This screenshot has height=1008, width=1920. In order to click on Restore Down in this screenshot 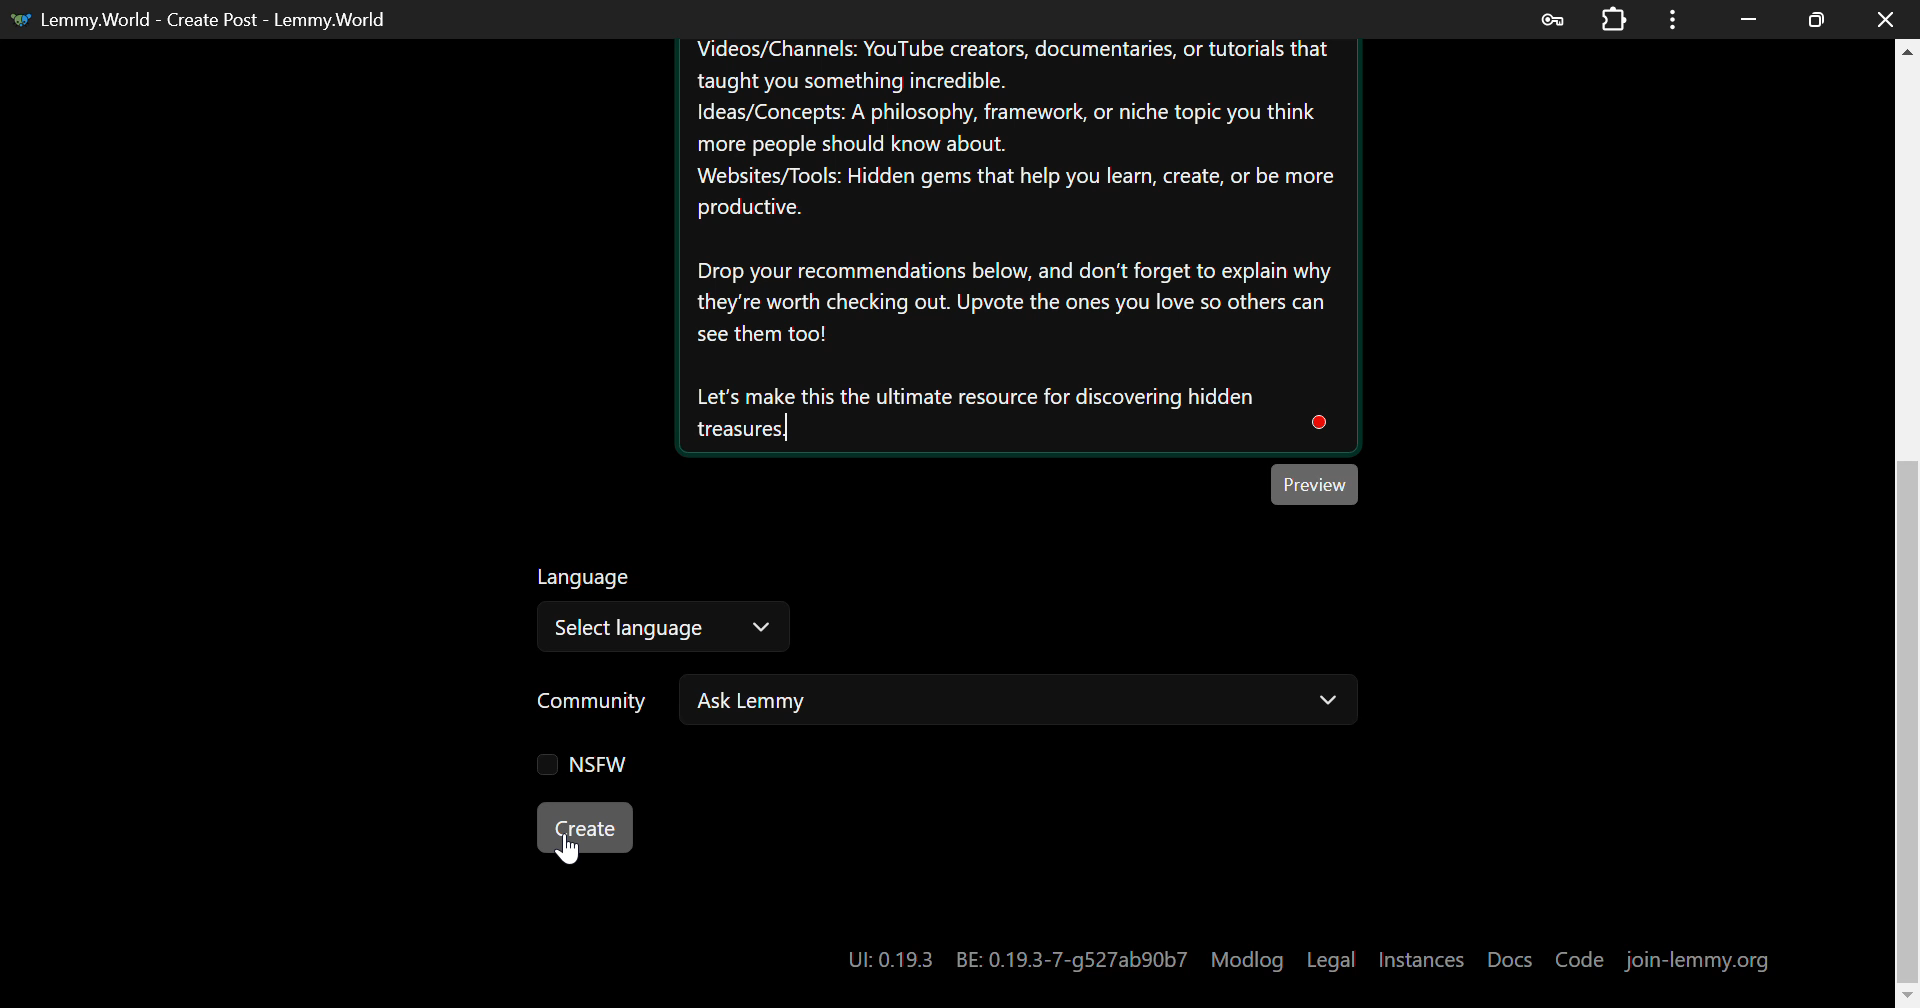, I will do `click(1750, 19)`.